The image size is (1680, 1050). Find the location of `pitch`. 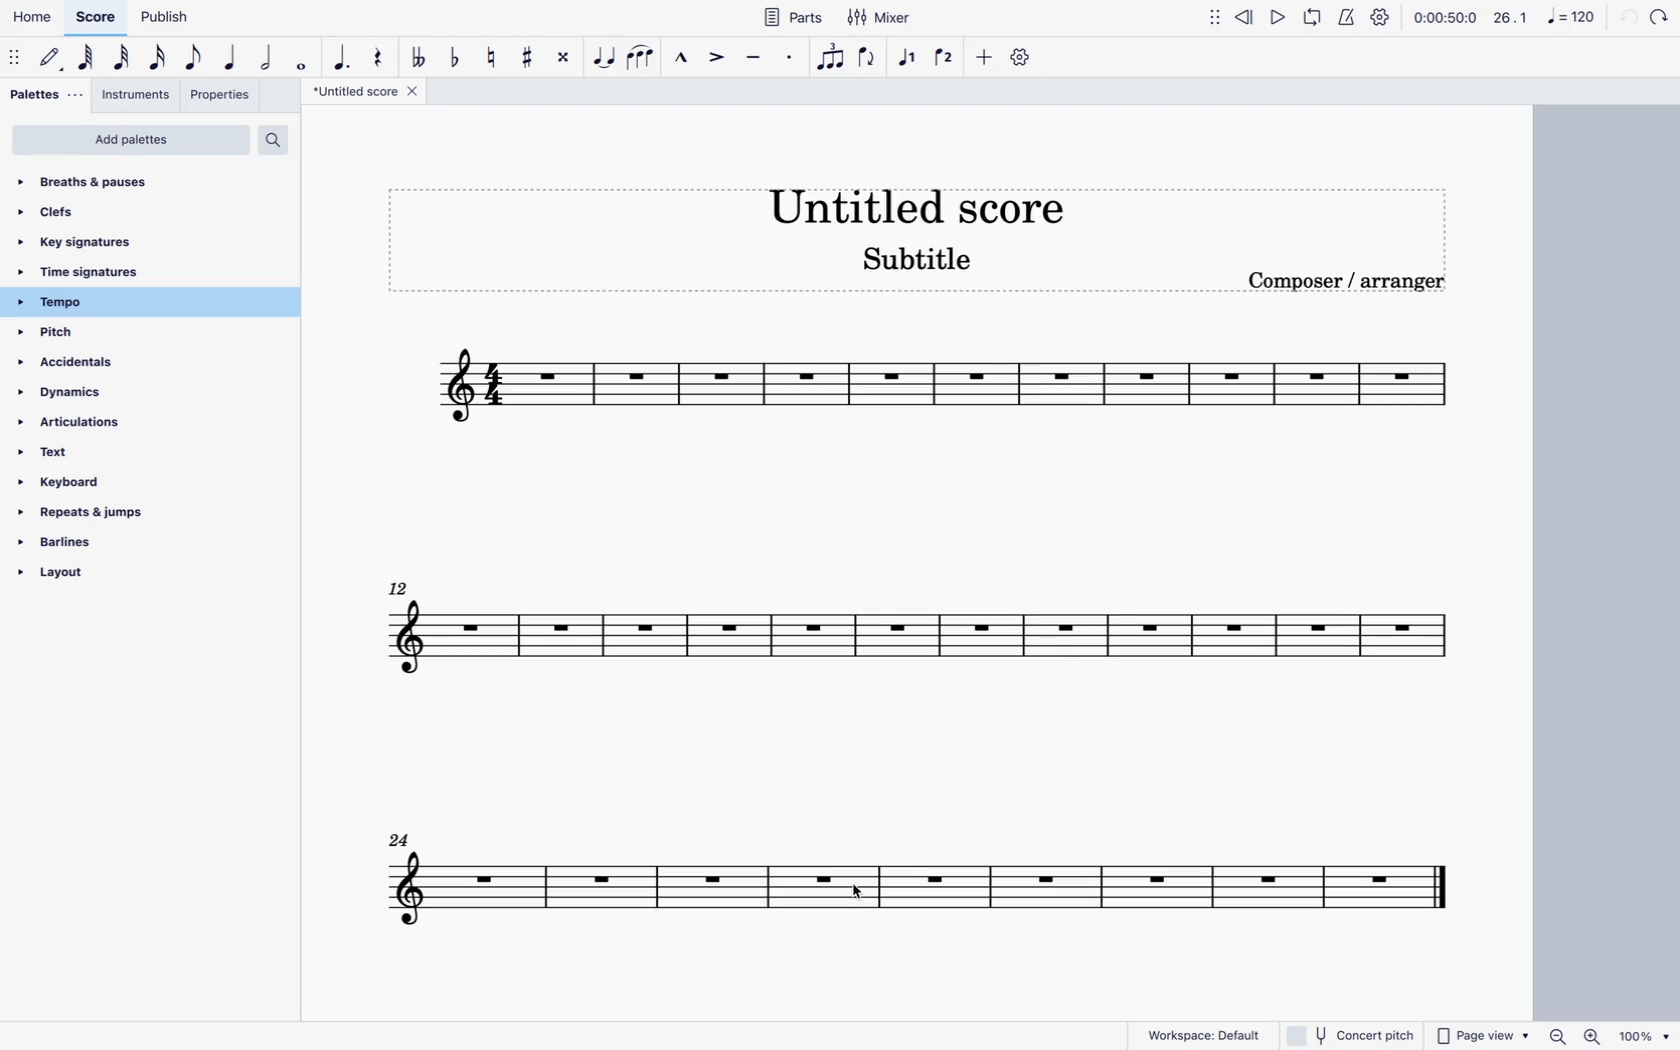

pitch is located at coordinates (78, 334).